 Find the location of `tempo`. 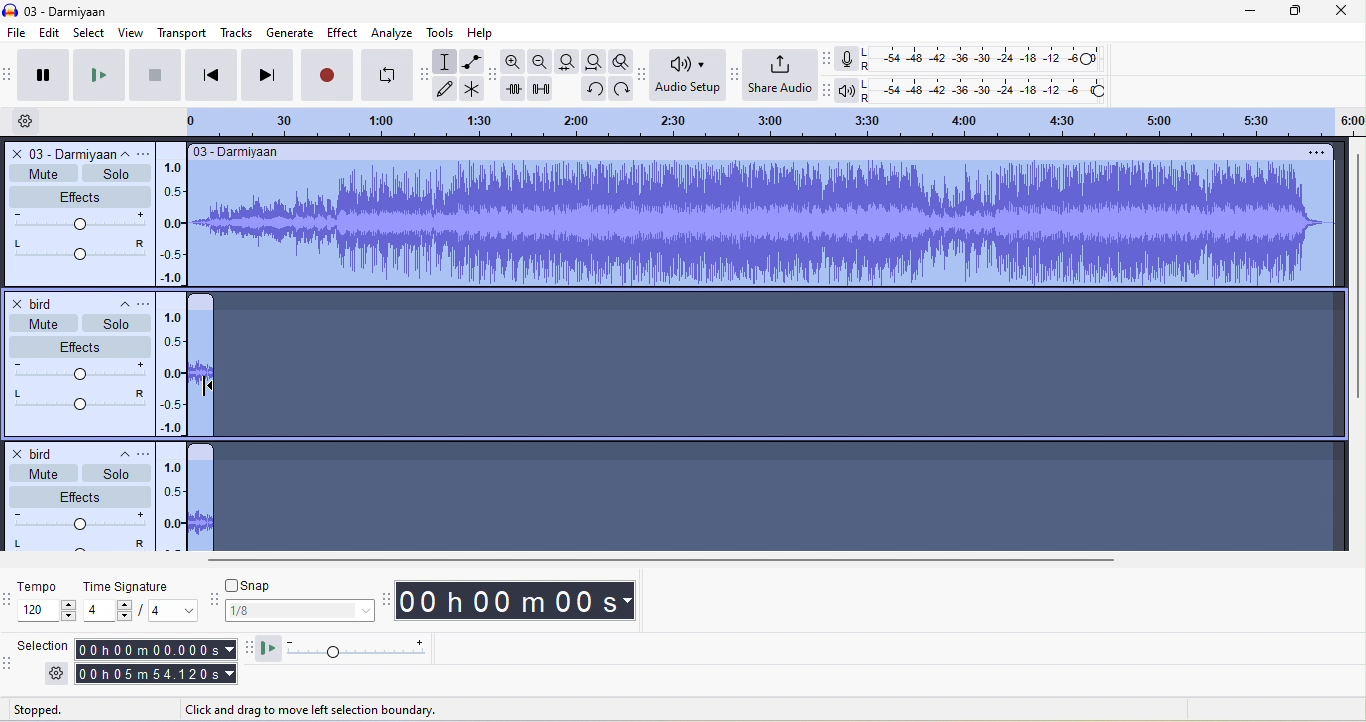

tempo is located at coordinates (49, 588).